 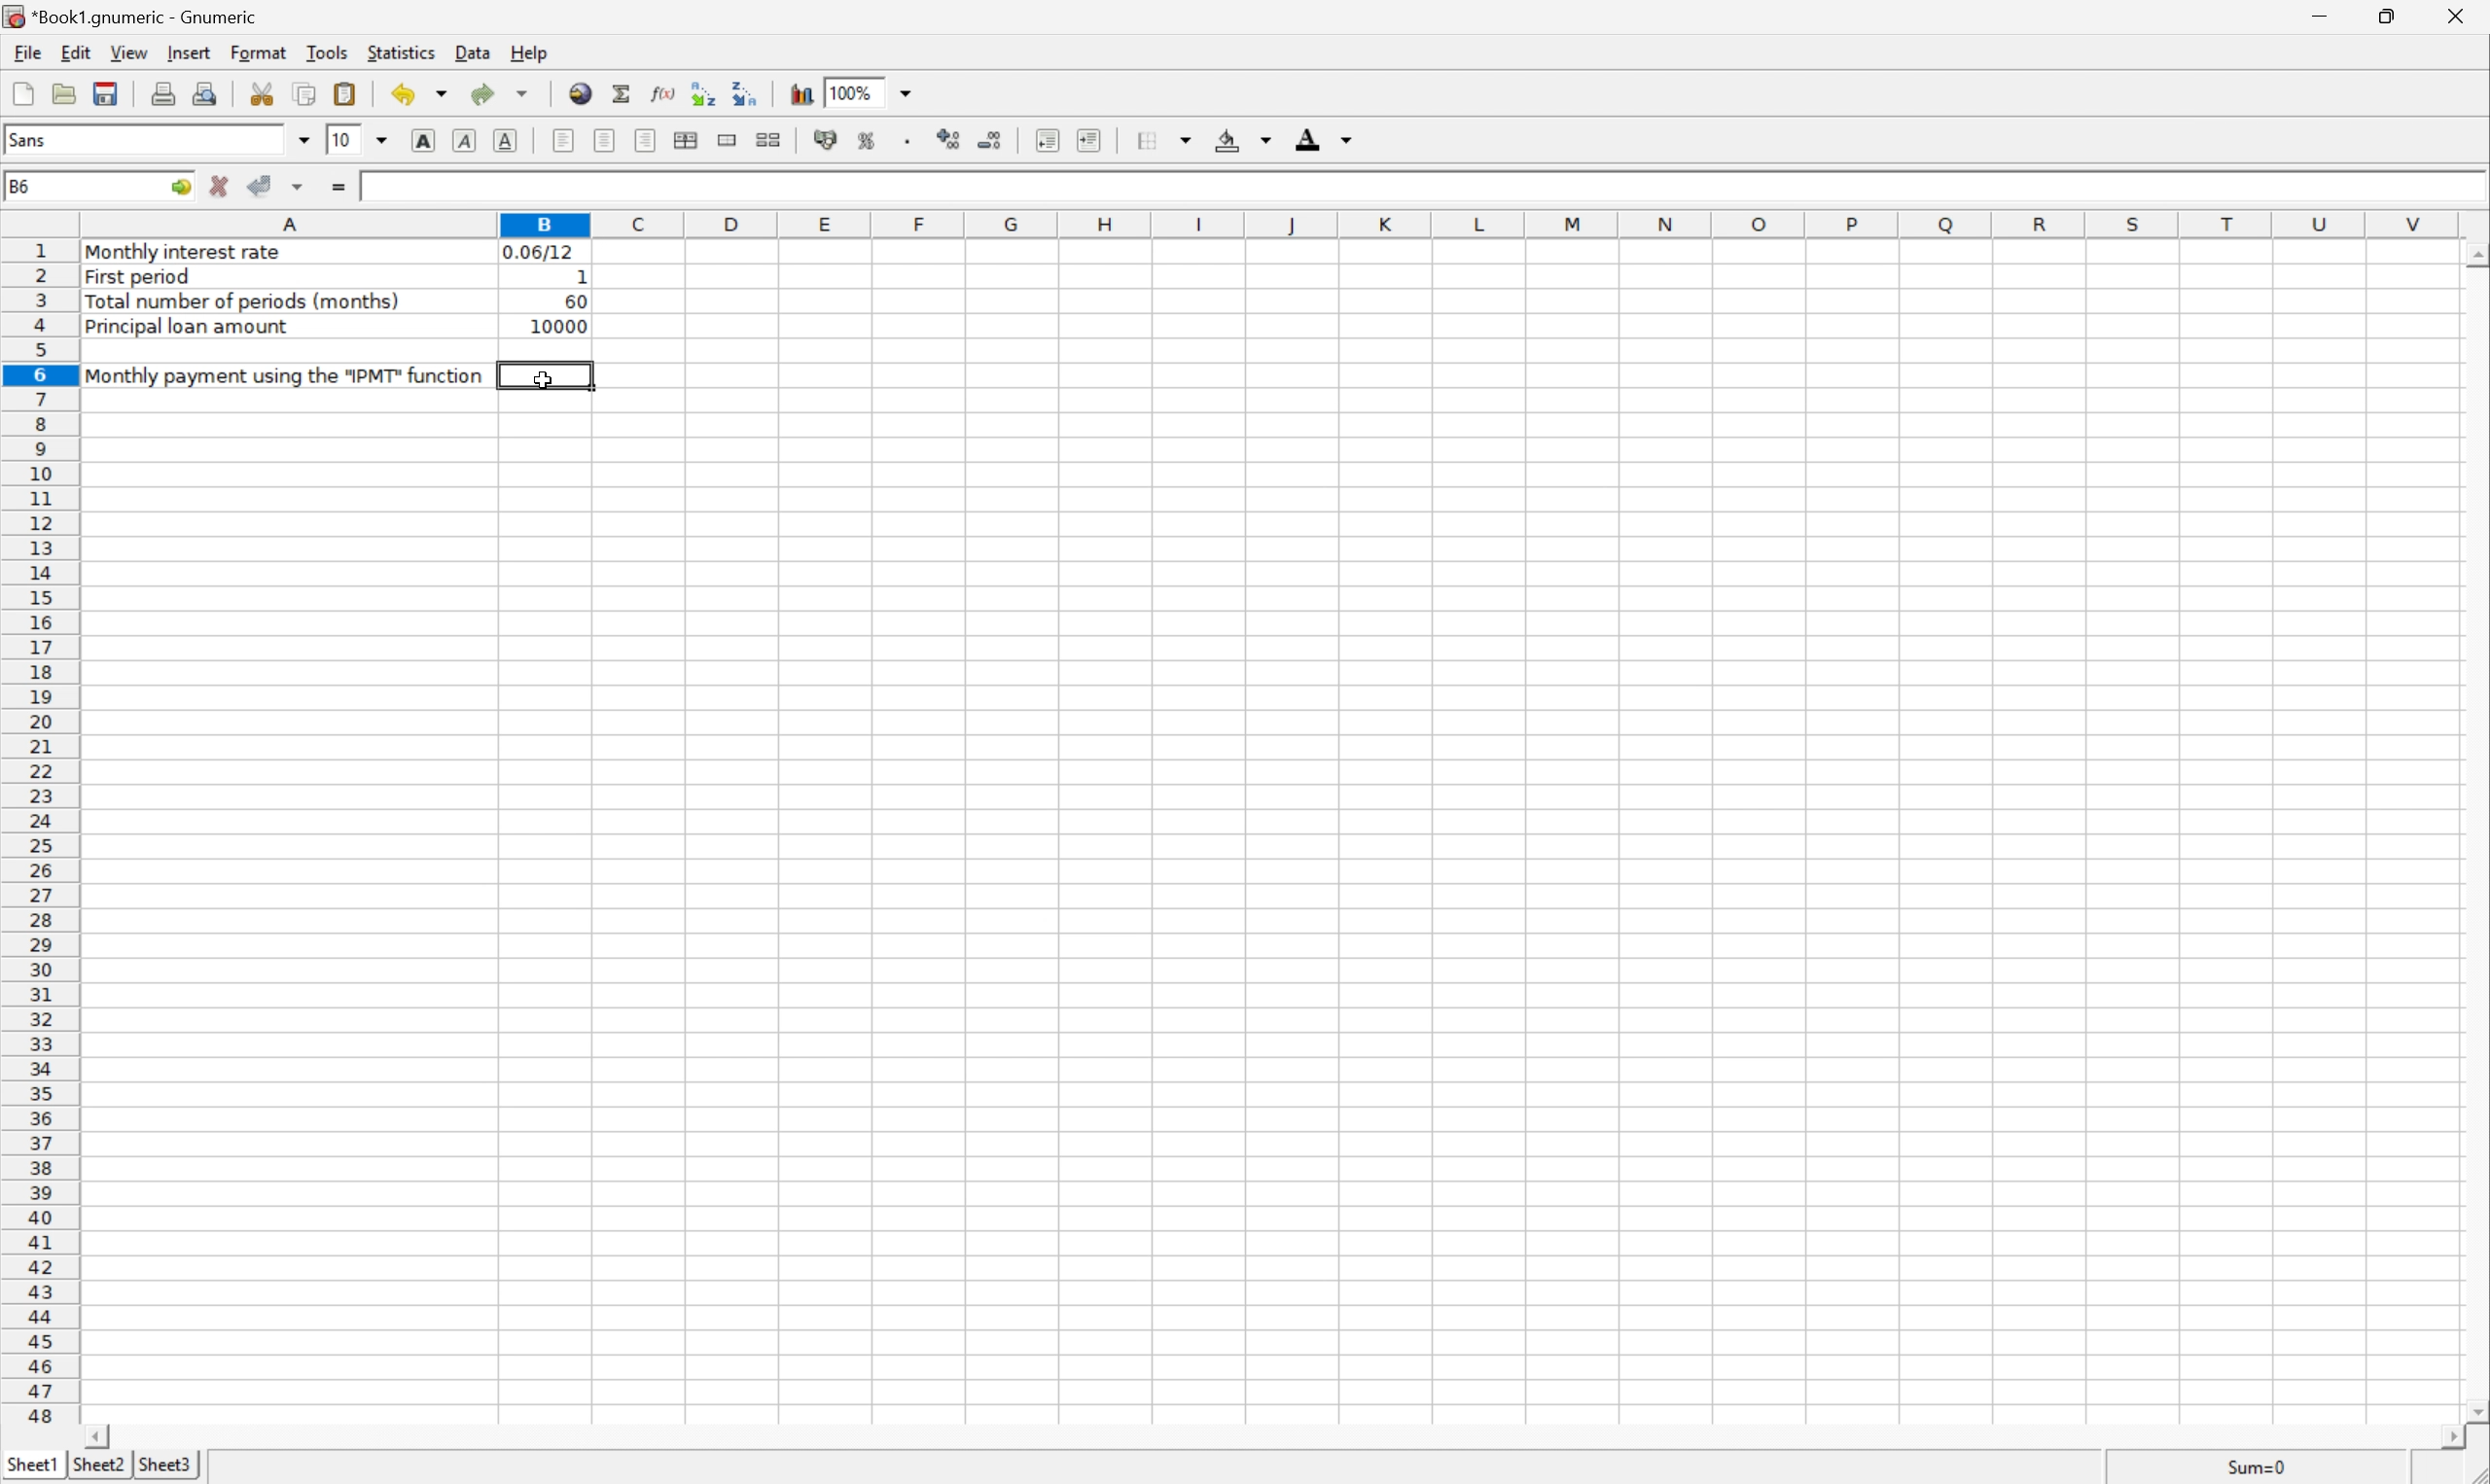 What do you see at coordinates (867, 140) in the screenshot?
I see `Format the selection as percentage` at bounding box center [867, 140].